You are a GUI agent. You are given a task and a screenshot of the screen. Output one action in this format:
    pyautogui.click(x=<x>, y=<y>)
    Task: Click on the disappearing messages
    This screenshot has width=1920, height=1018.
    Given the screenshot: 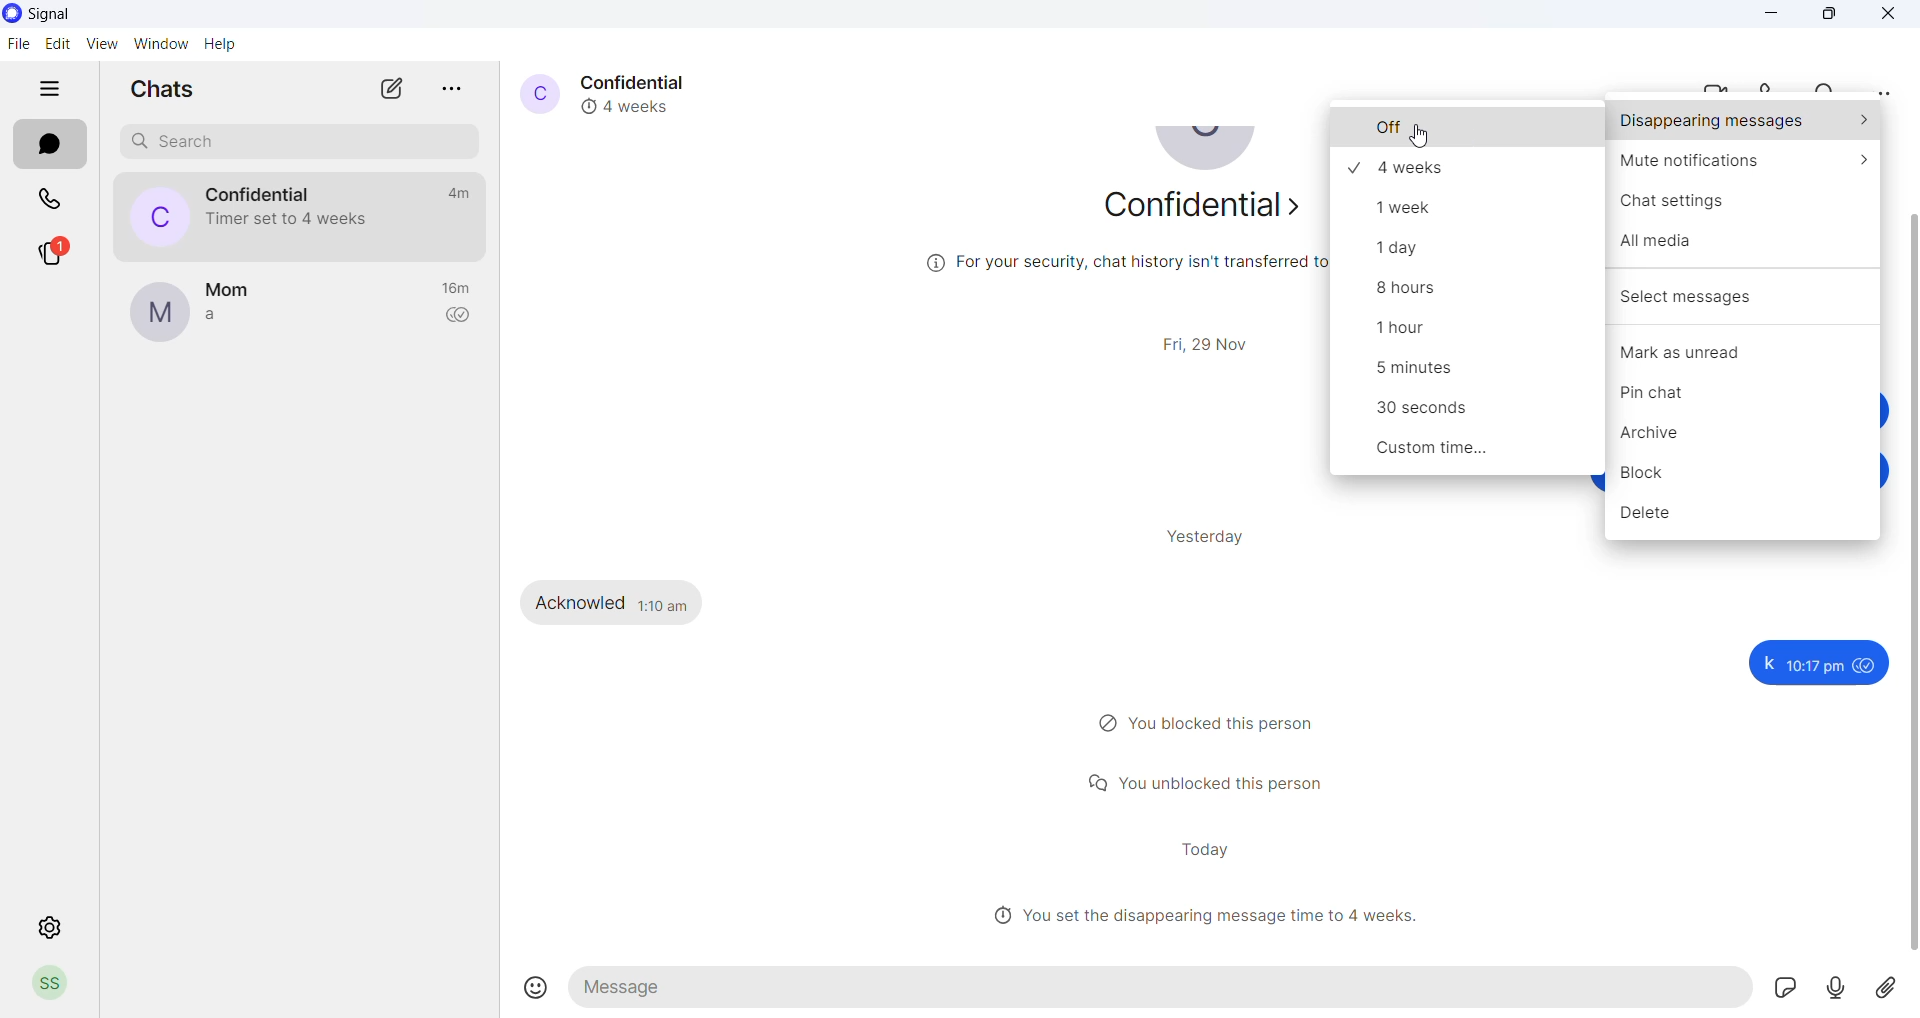 What is the action you would take?
    pyautogui.click(x=1744, y=123)
    